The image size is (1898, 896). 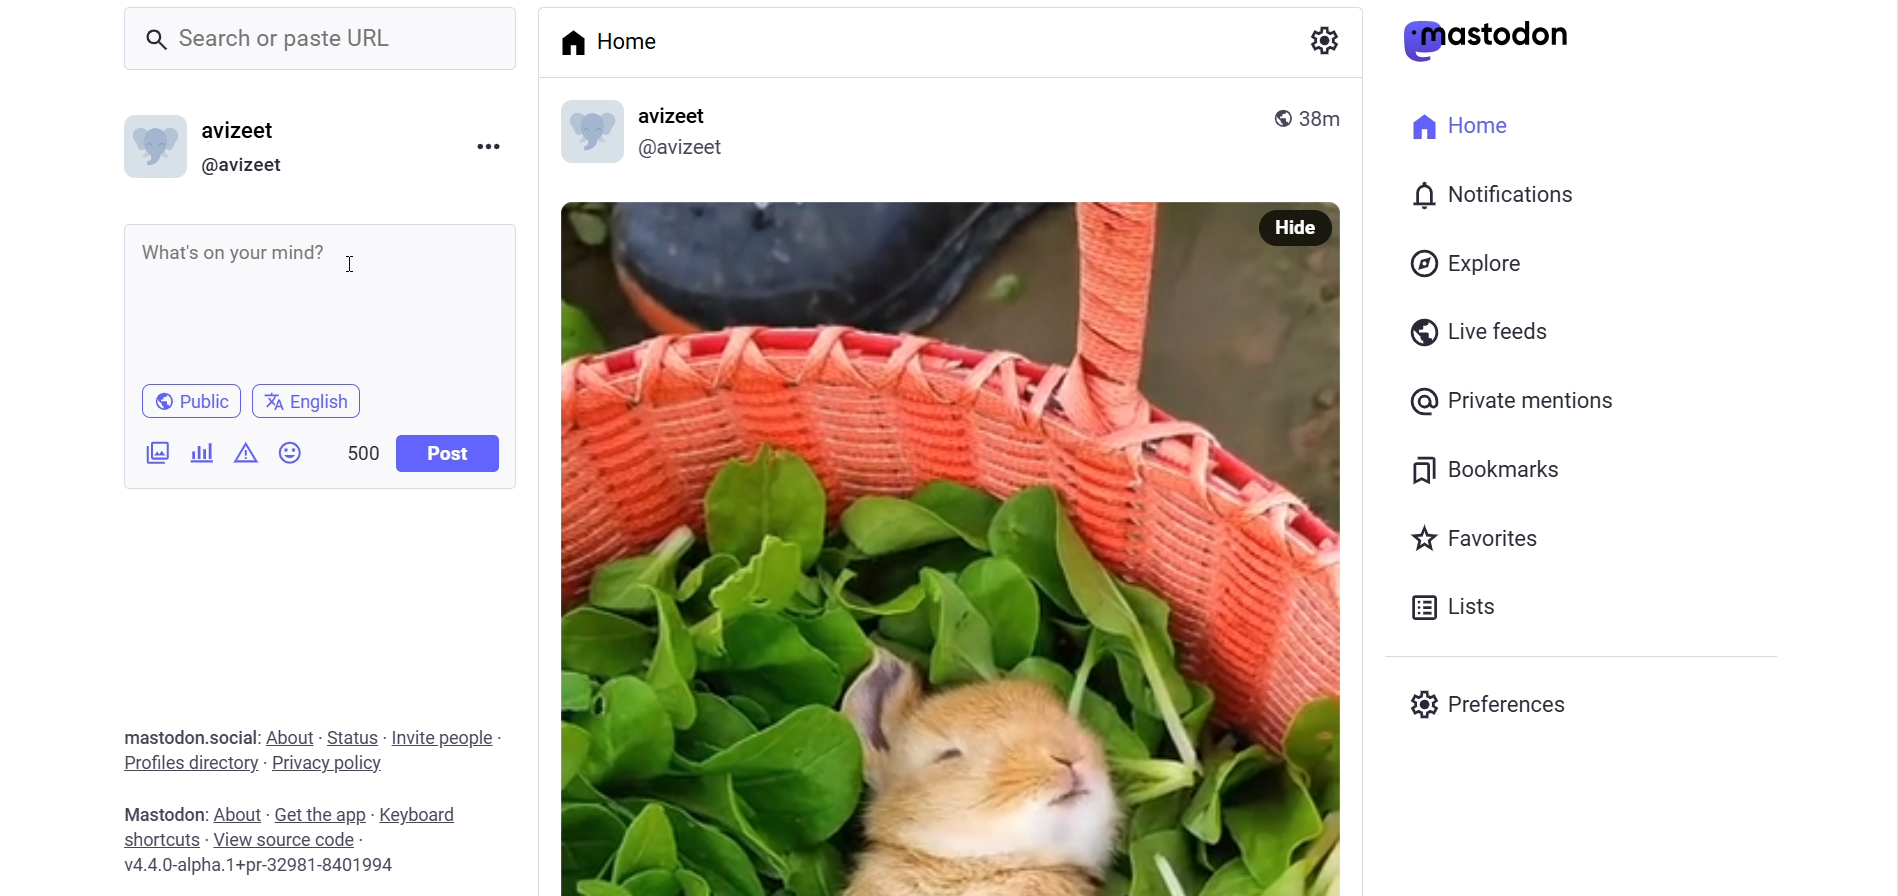 What do you see at coordinates (313, 400) in the screenshot?
I see `English` at bounding box center [313, 400].